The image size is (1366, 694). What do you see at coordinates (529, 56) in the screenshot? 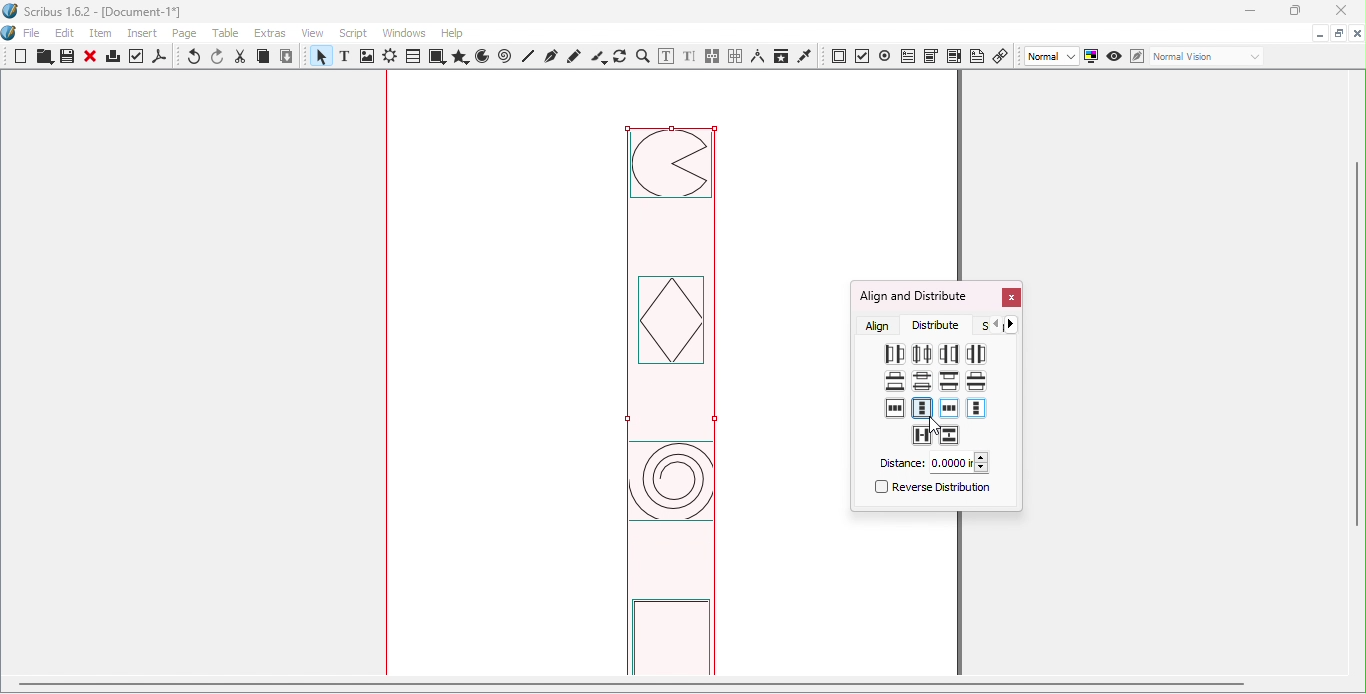
I see `Line` at bounding box center [529, 56].